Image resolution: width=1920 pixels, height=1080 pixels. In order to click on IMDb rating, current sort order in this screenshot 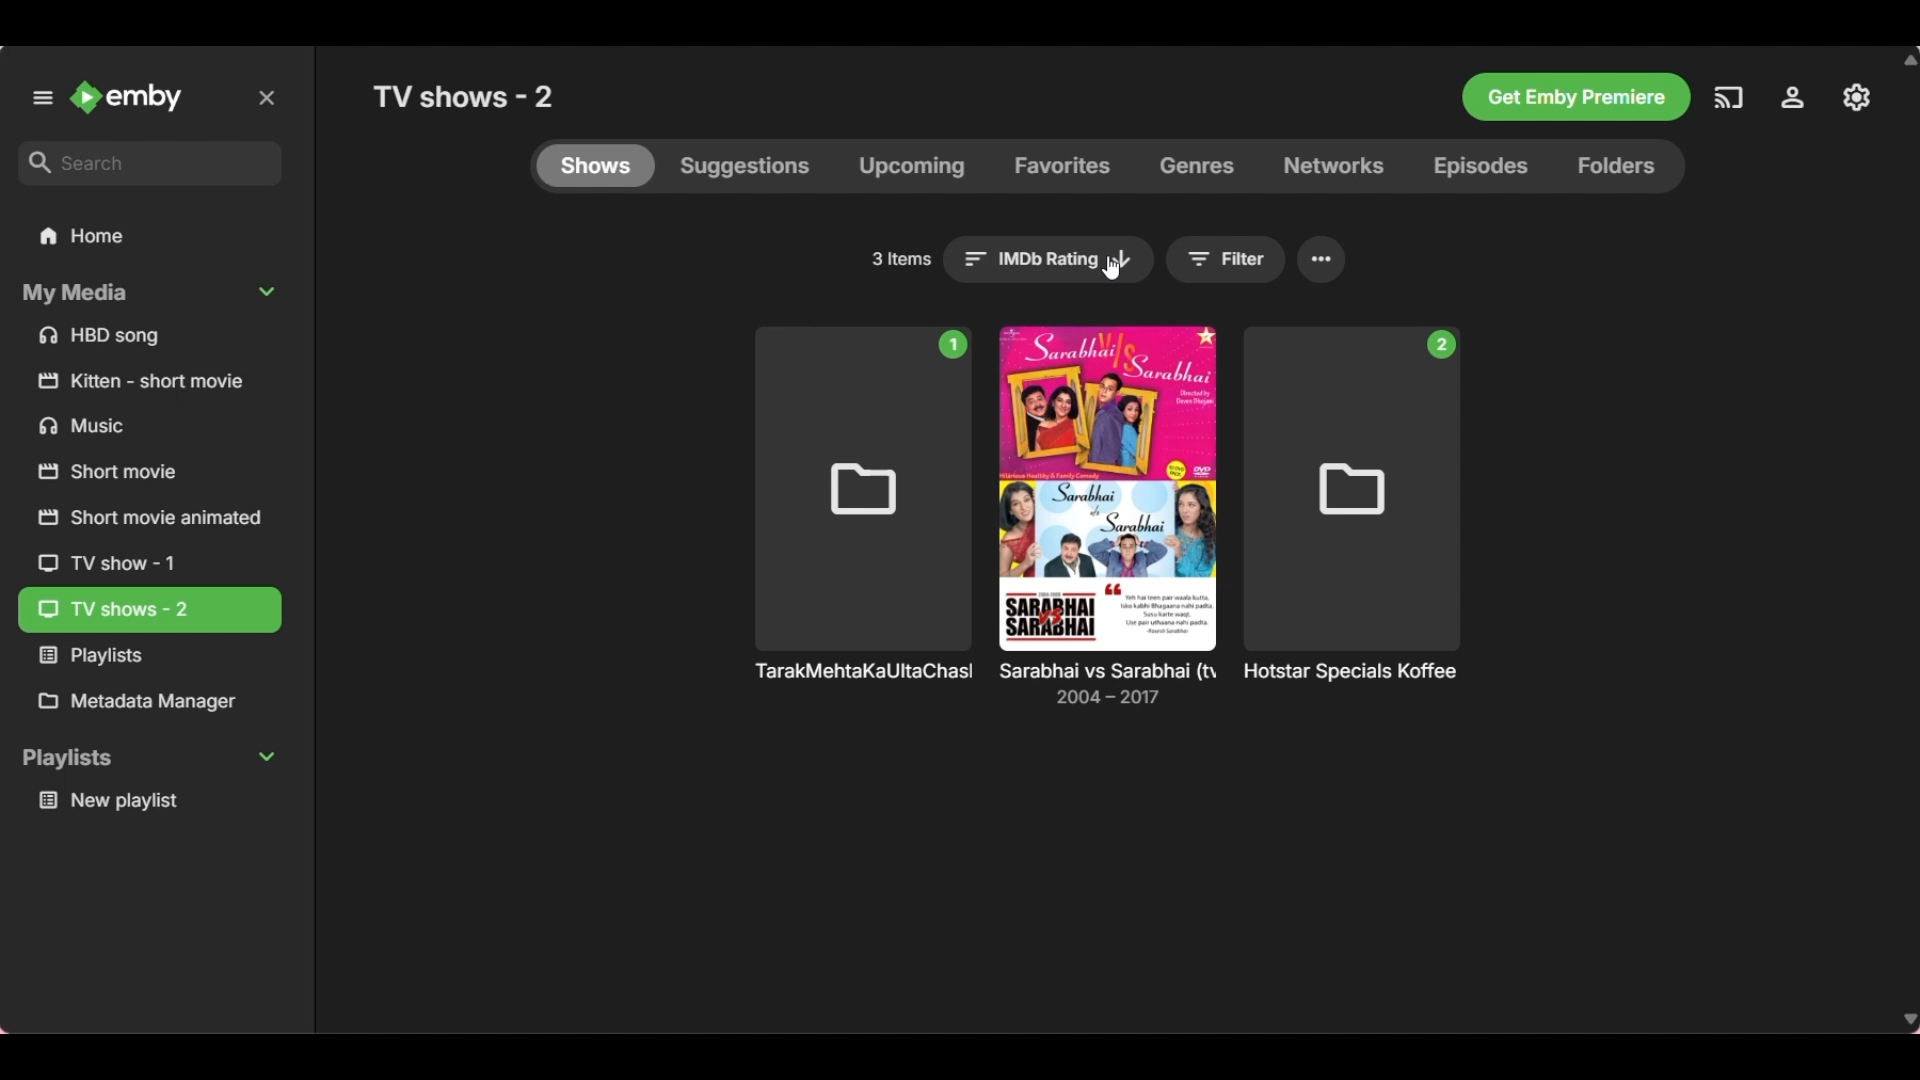, I will do `click(1050, 260)`.